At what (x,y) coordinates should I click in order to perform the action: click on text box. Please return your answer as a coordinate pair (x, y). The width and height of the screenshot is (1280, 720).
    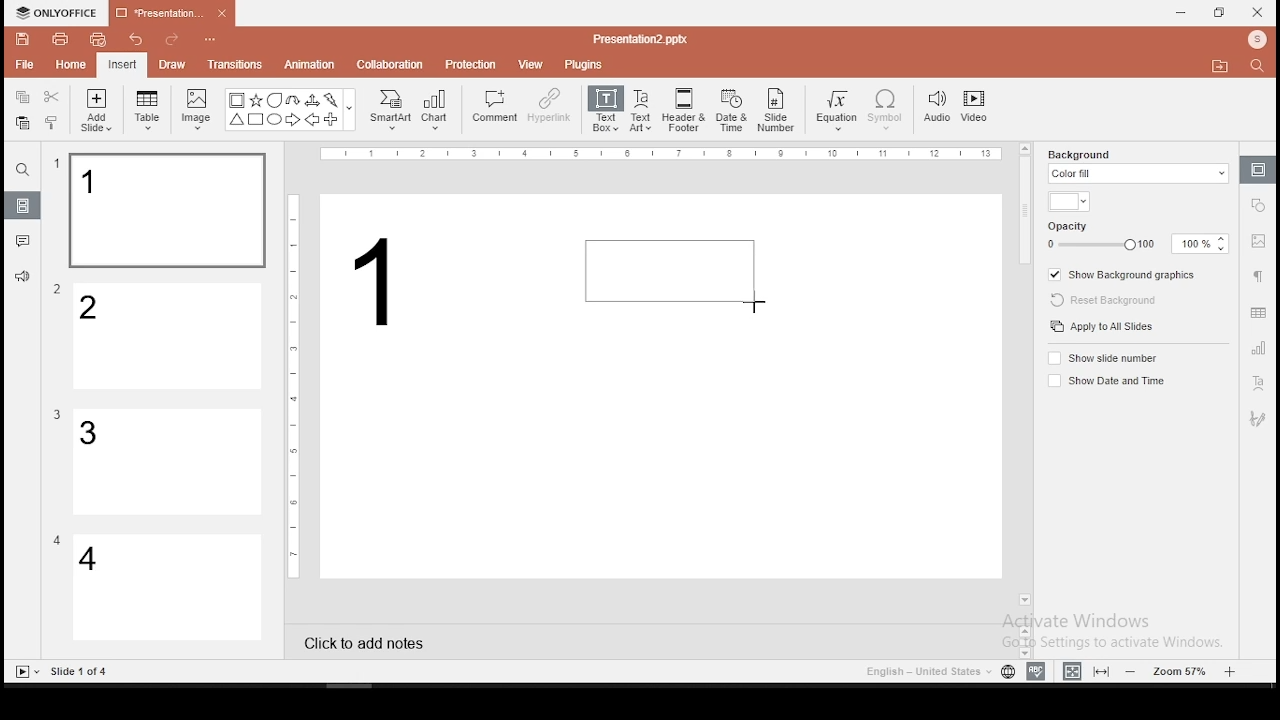
    Looking at the image, I should click on (604, 108).